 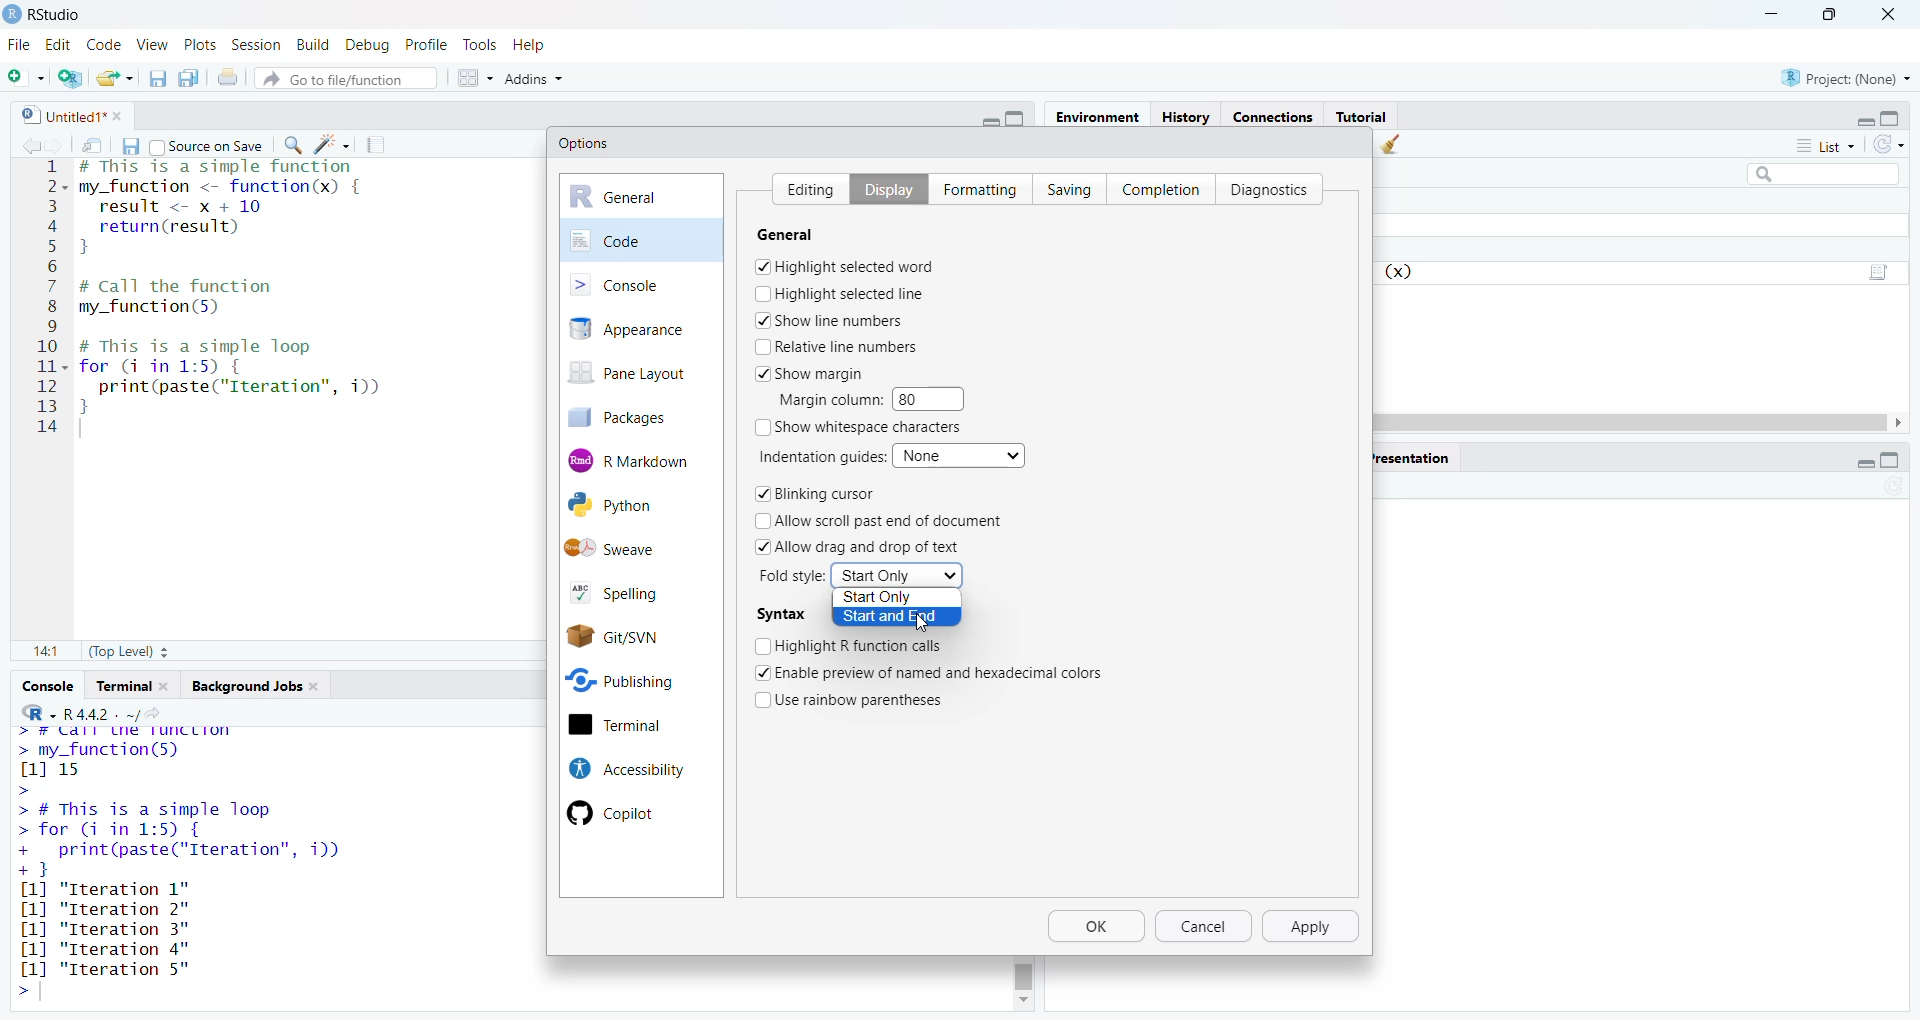 What do you see at coordinates (483, 44) in the screenshot?
I see `tools` at bounding box center [483, 44].